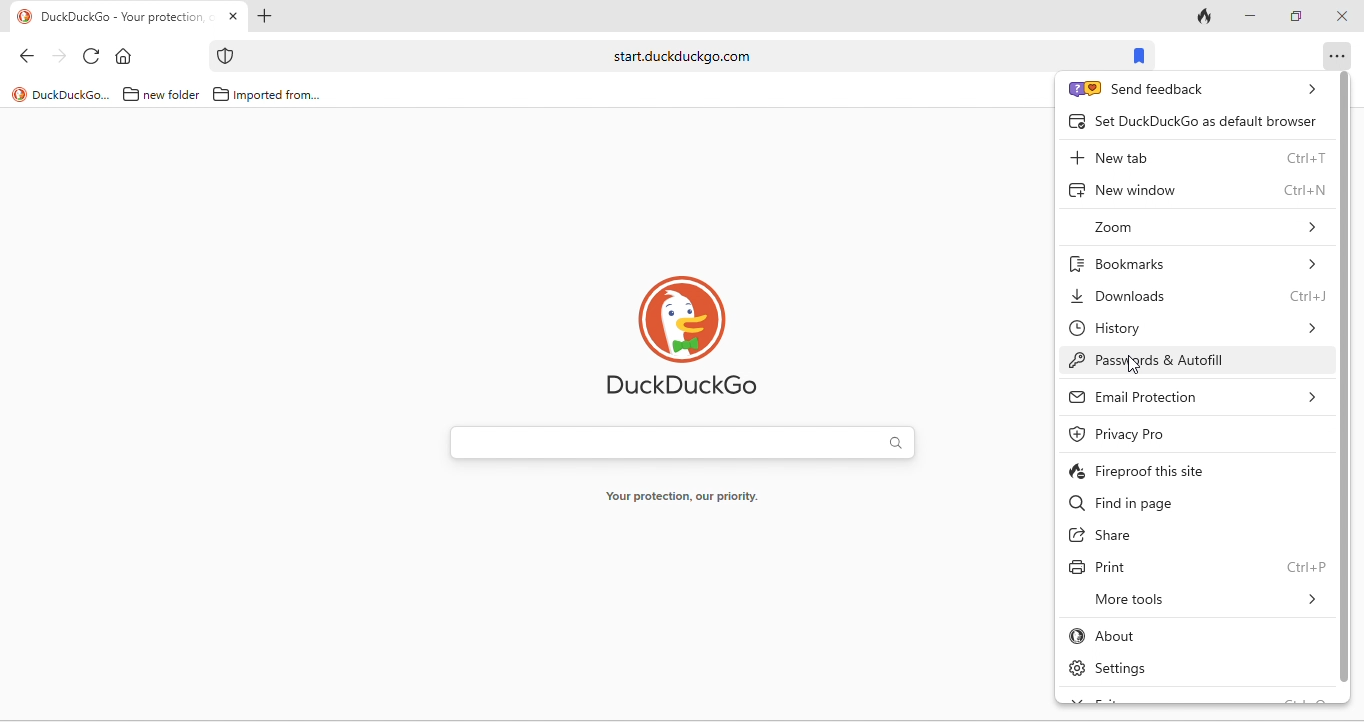 Image resolution: width=1364 pixels, height=722 pixels. What do you see at coordinates (1347, 382) in the screenshot?
I see `vertical scroll bar` at bounding box center [1347, 382].